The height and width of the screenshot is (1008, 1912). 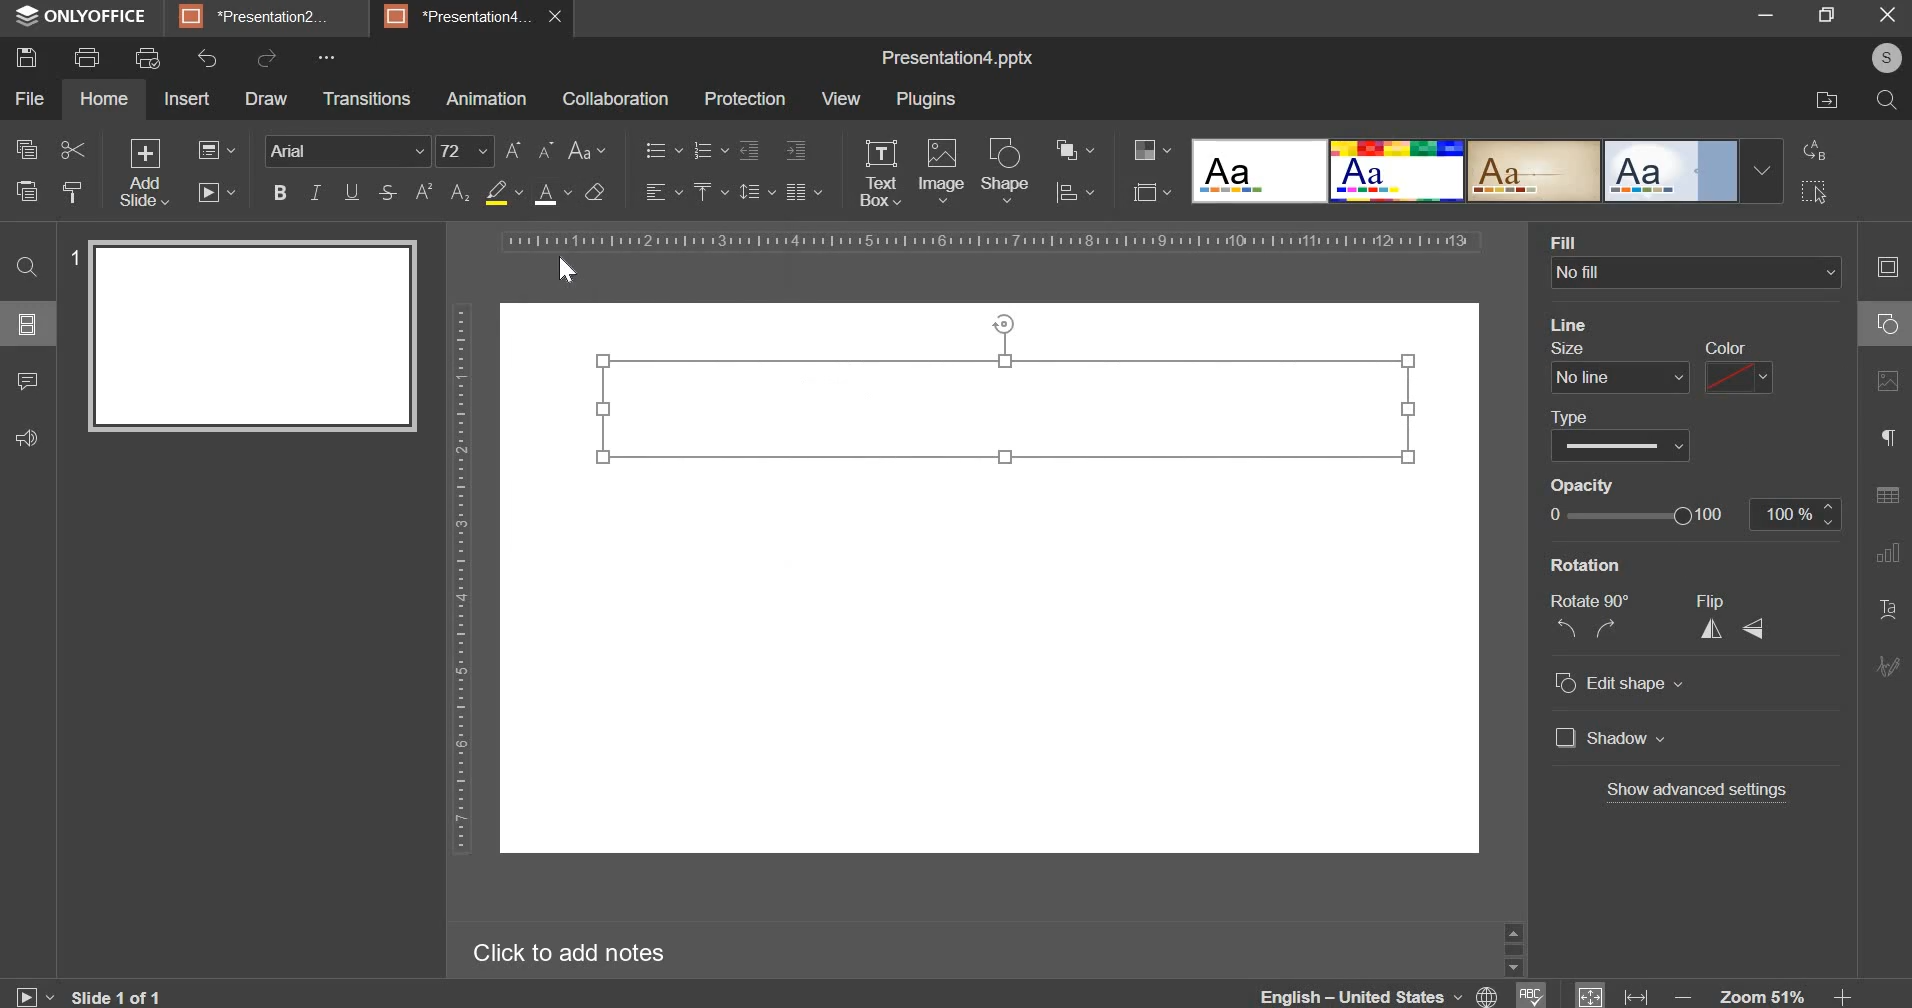 What do you see at coordinates (1817, 192) in the screenshot?
I see `select all` at bounding box center [1817, 192].